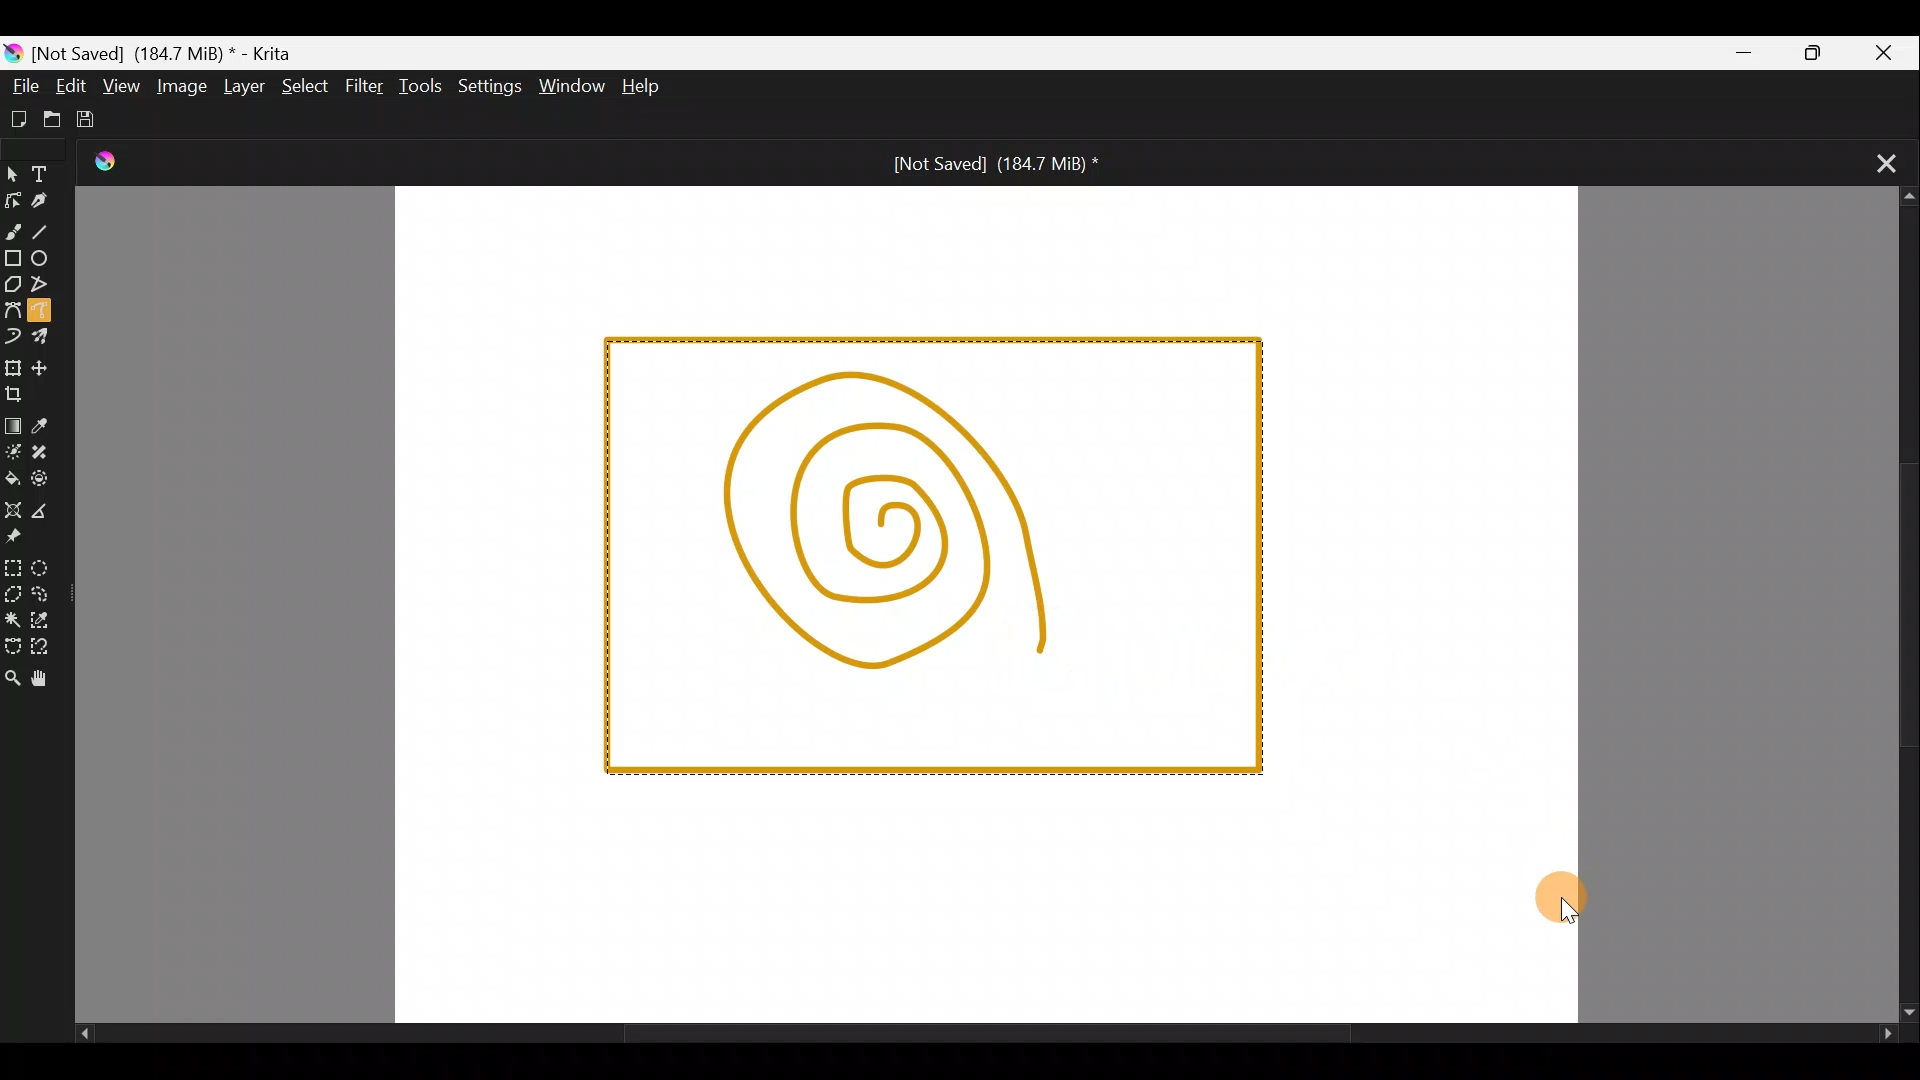 The width and height of the screenshot is (1920, 1080). What do you see at coordinates (14, 311) in the screenshot?
I see `Bezier curve tool` at bounding box center [14, 311].